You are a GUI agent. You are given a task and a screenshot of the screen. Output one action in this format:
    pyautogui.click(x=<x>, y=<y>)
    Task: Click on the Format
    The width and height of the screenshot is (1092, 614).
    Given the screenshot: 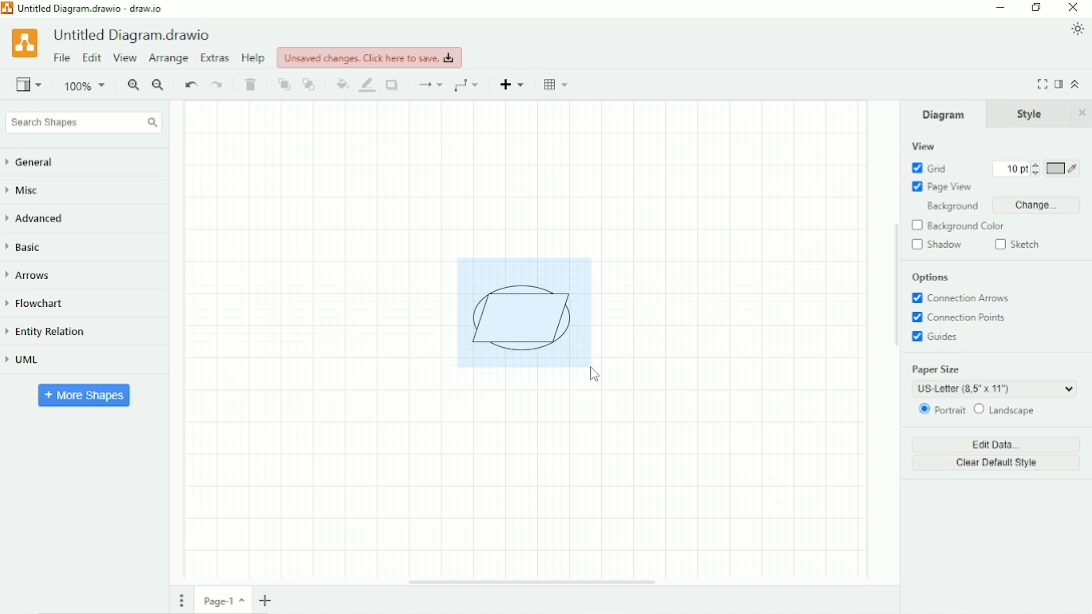 What is the action you would take?
    pyautogui.click(x=1059, y=84)
    